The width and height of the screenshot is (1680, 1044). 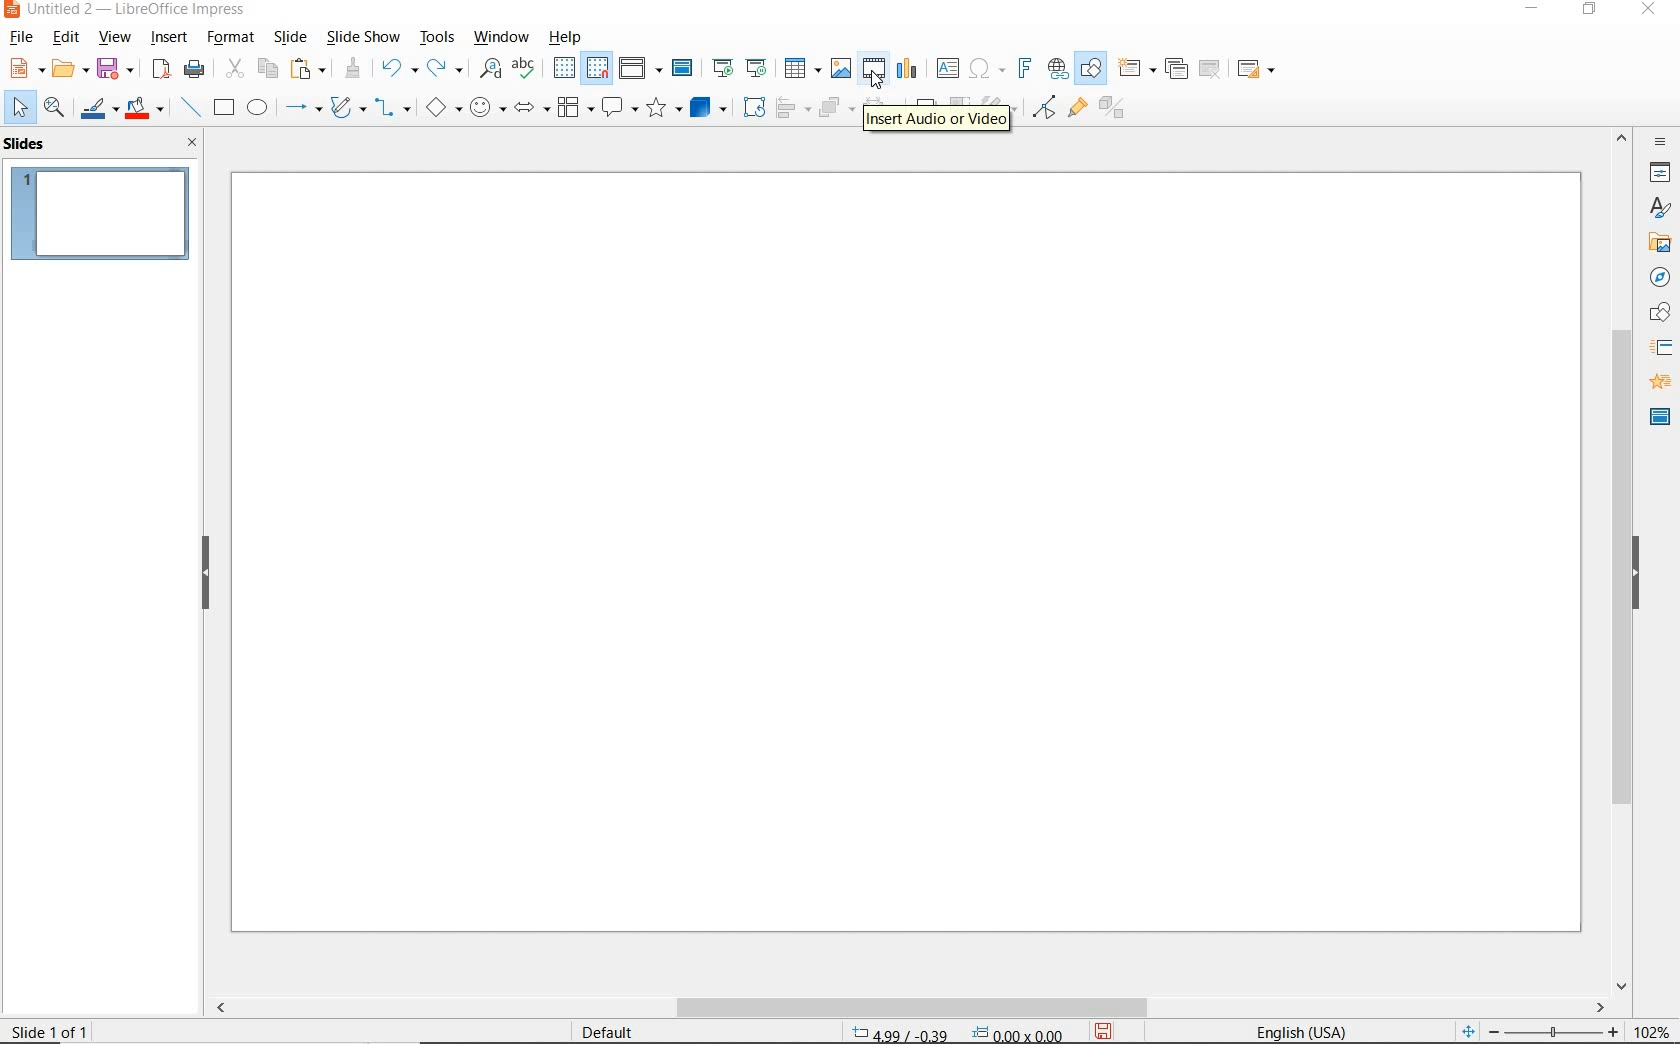 What do you see at coordinates (224, 107) in the screenshot?
I see `RECTANGLE` at bounding box center [224, 107].